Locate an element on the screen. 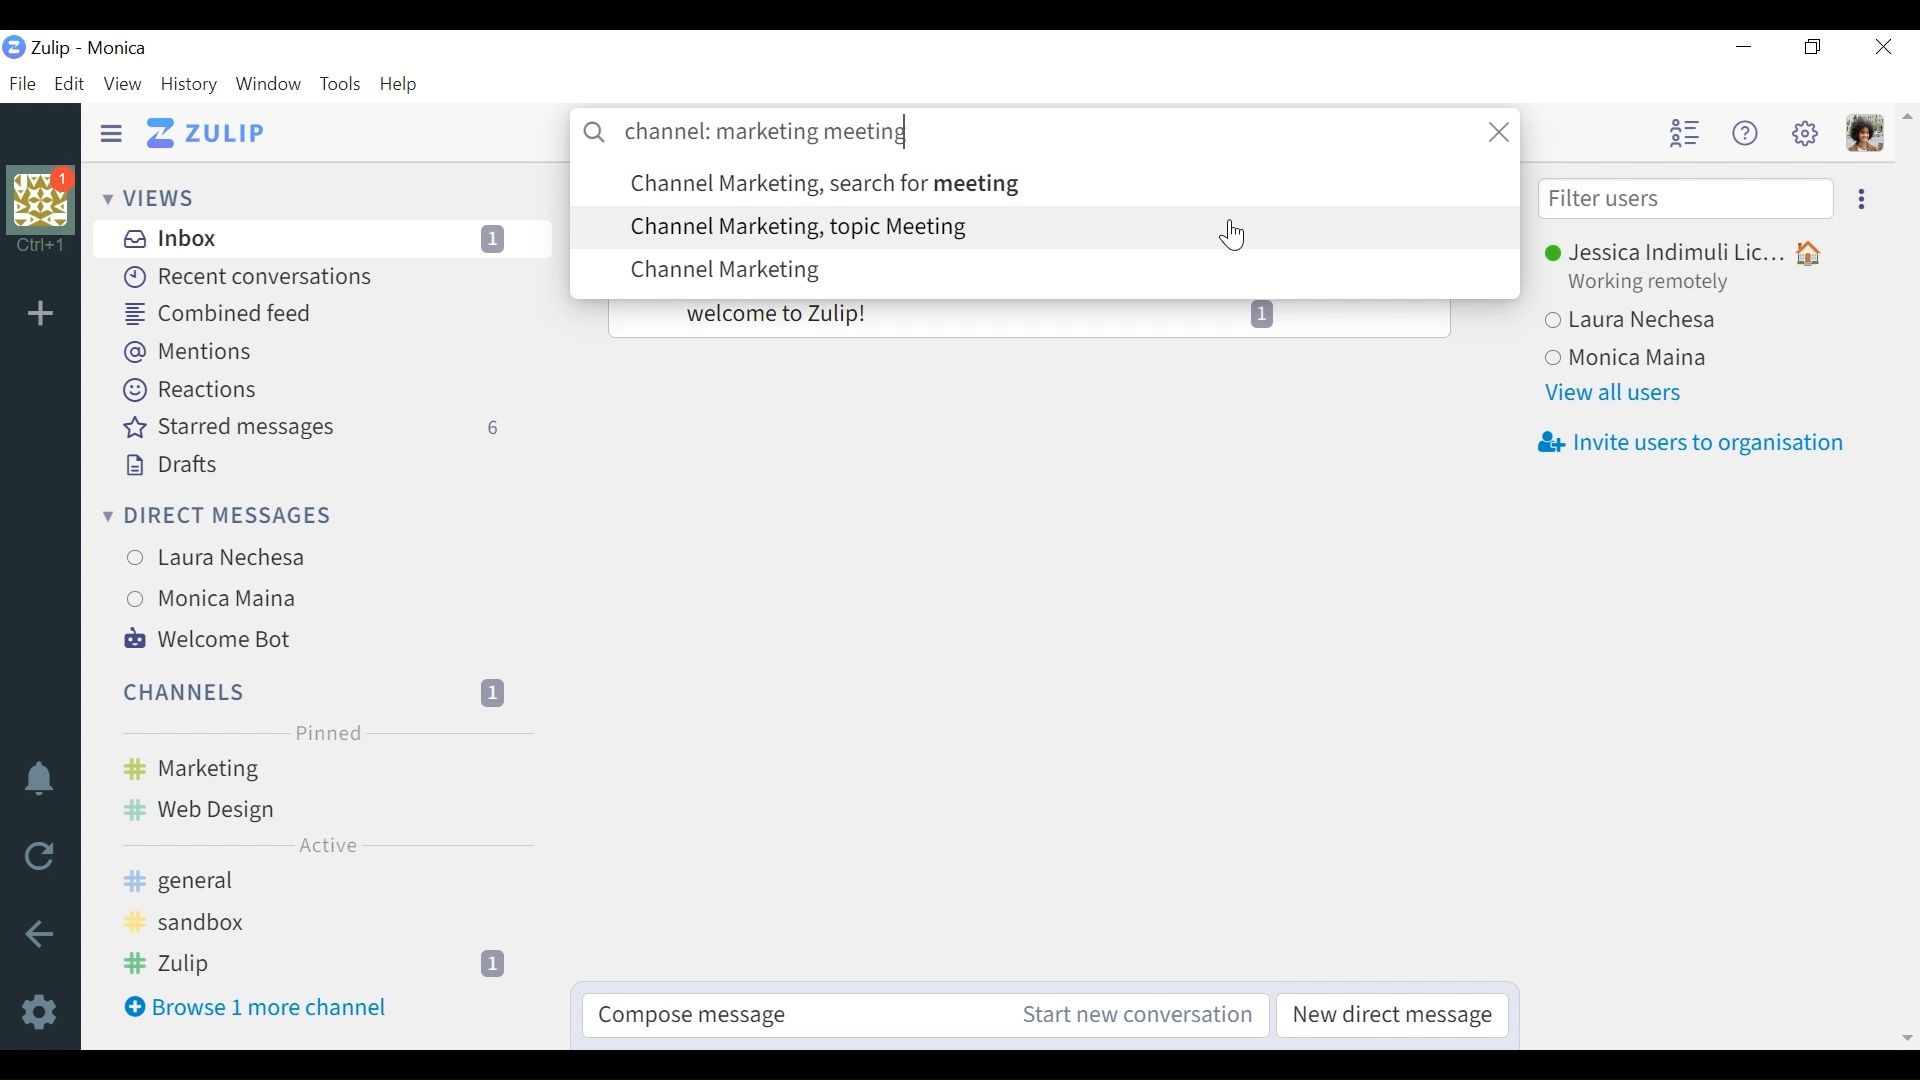  History is located at coordinates (189, 85).